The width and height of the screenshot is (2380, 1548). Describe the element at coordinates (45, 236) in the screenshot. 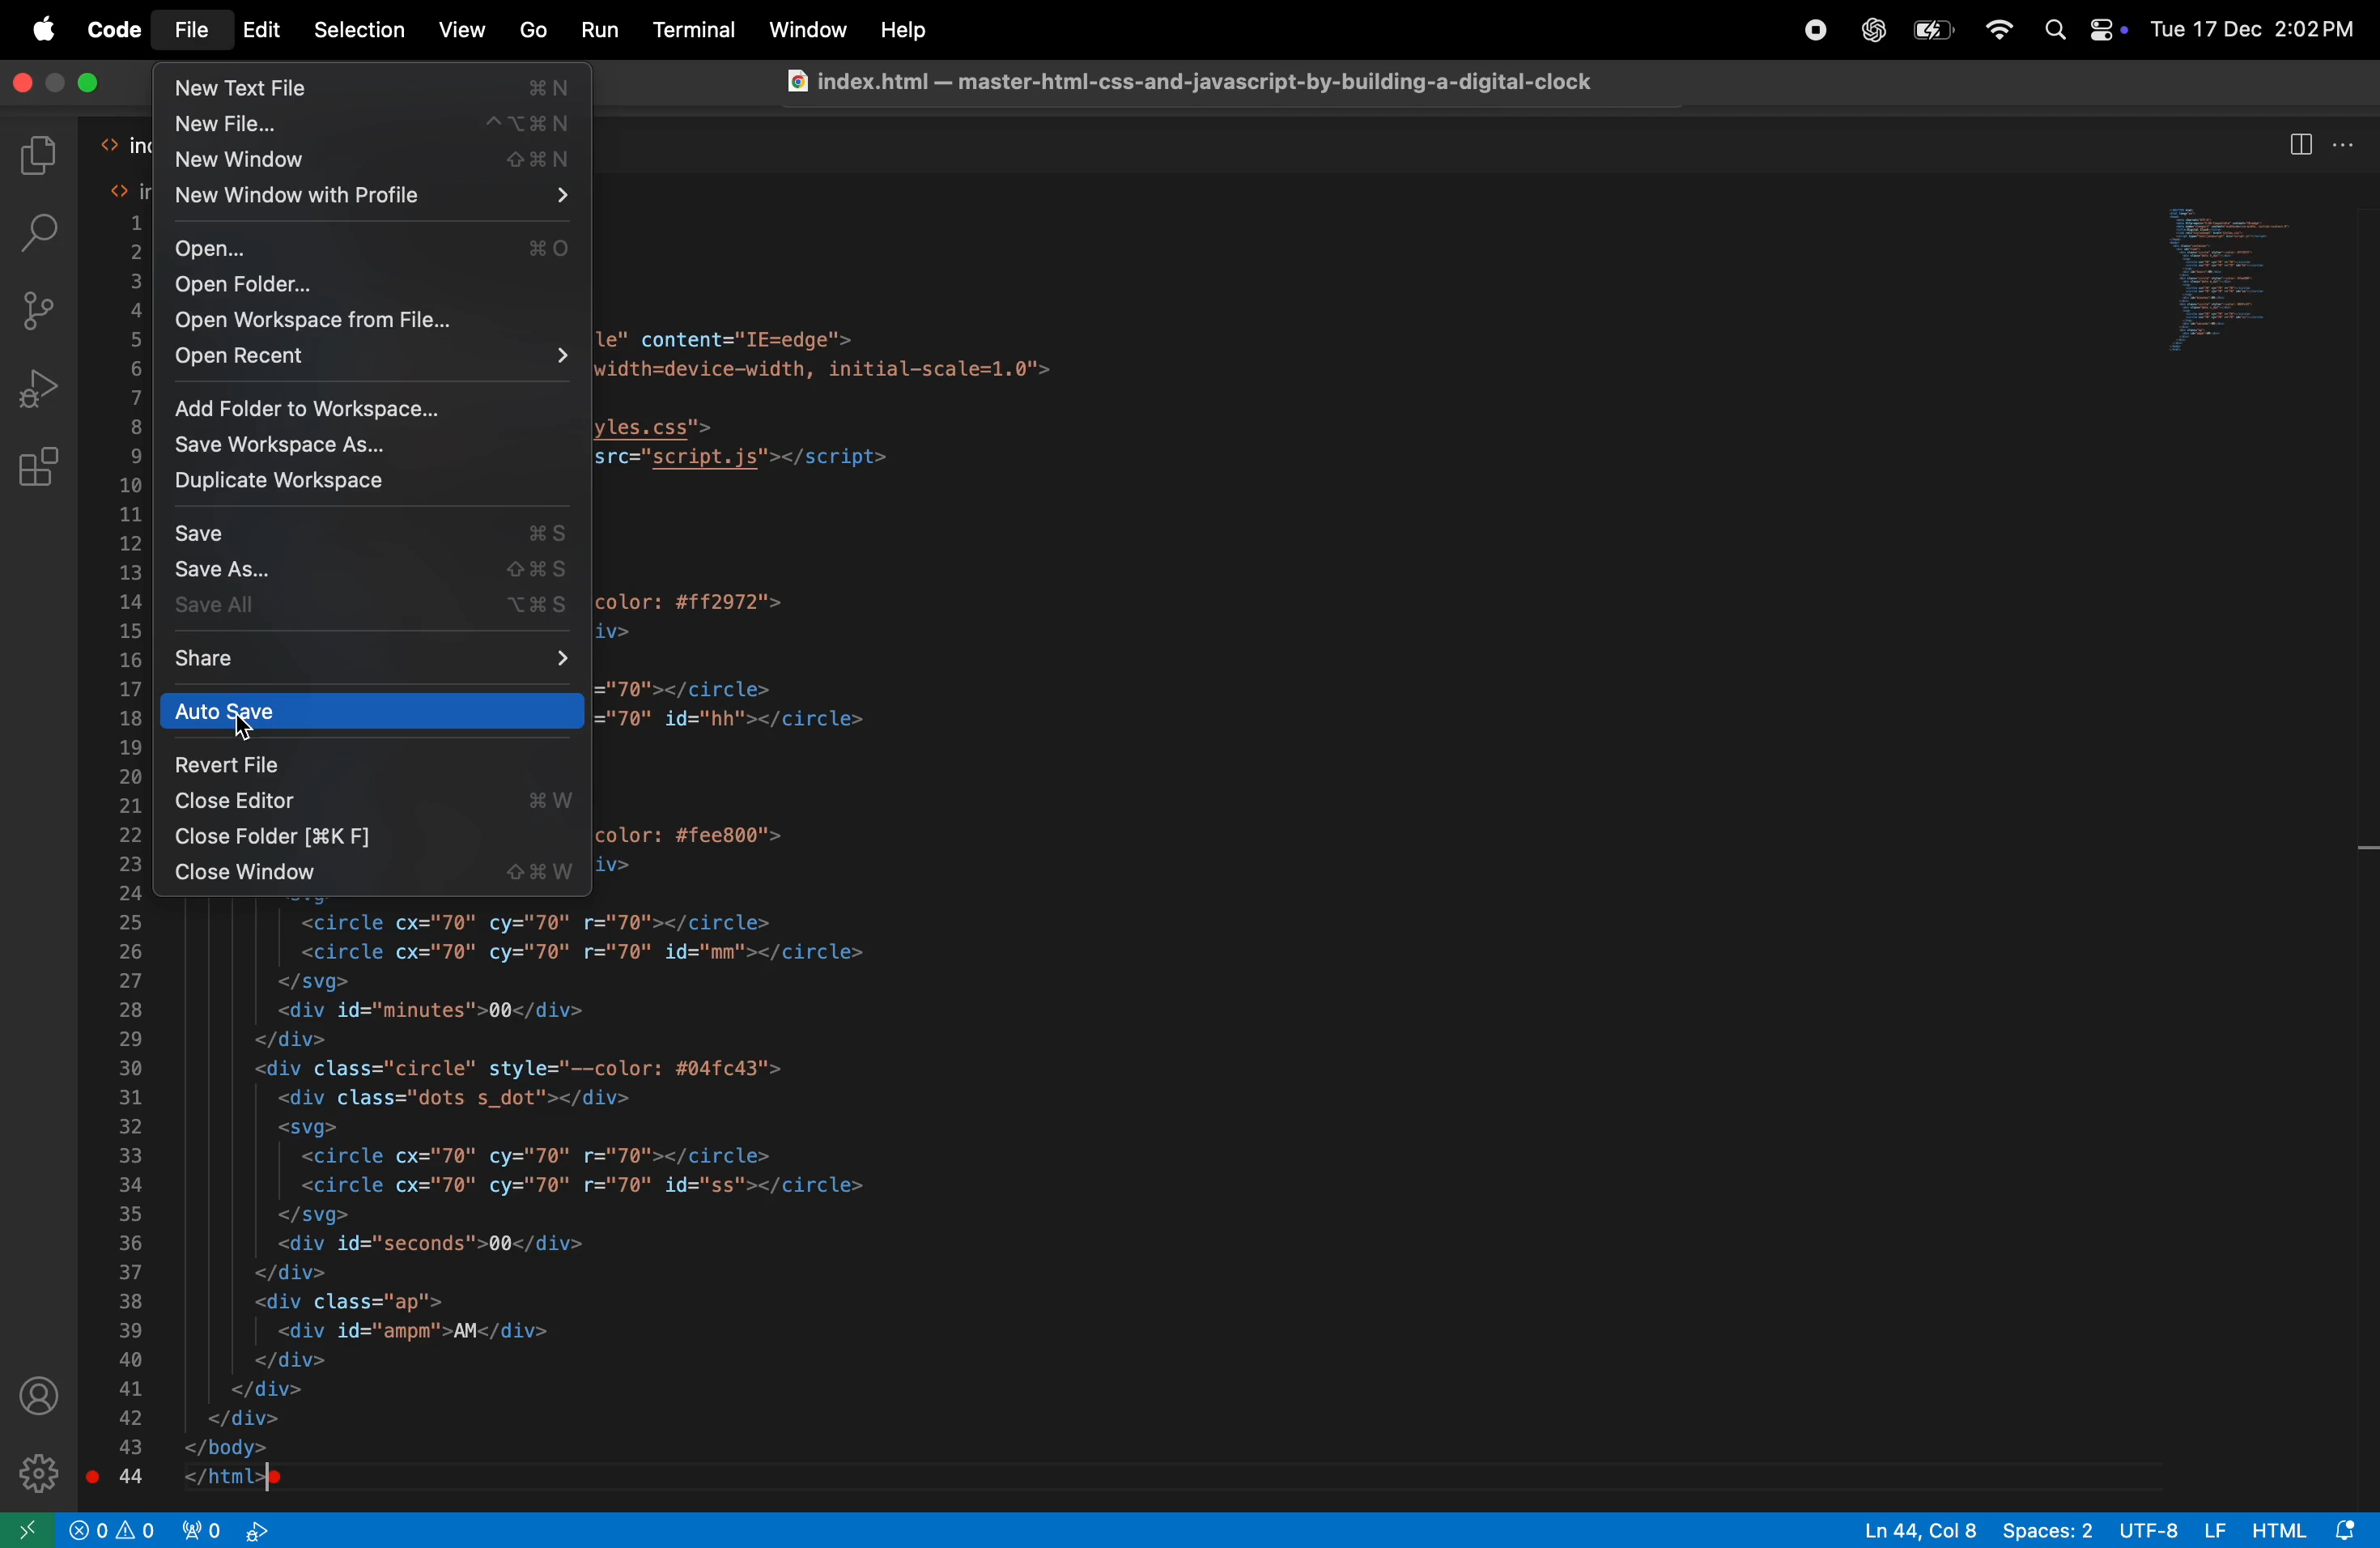

I see `search` at that location.